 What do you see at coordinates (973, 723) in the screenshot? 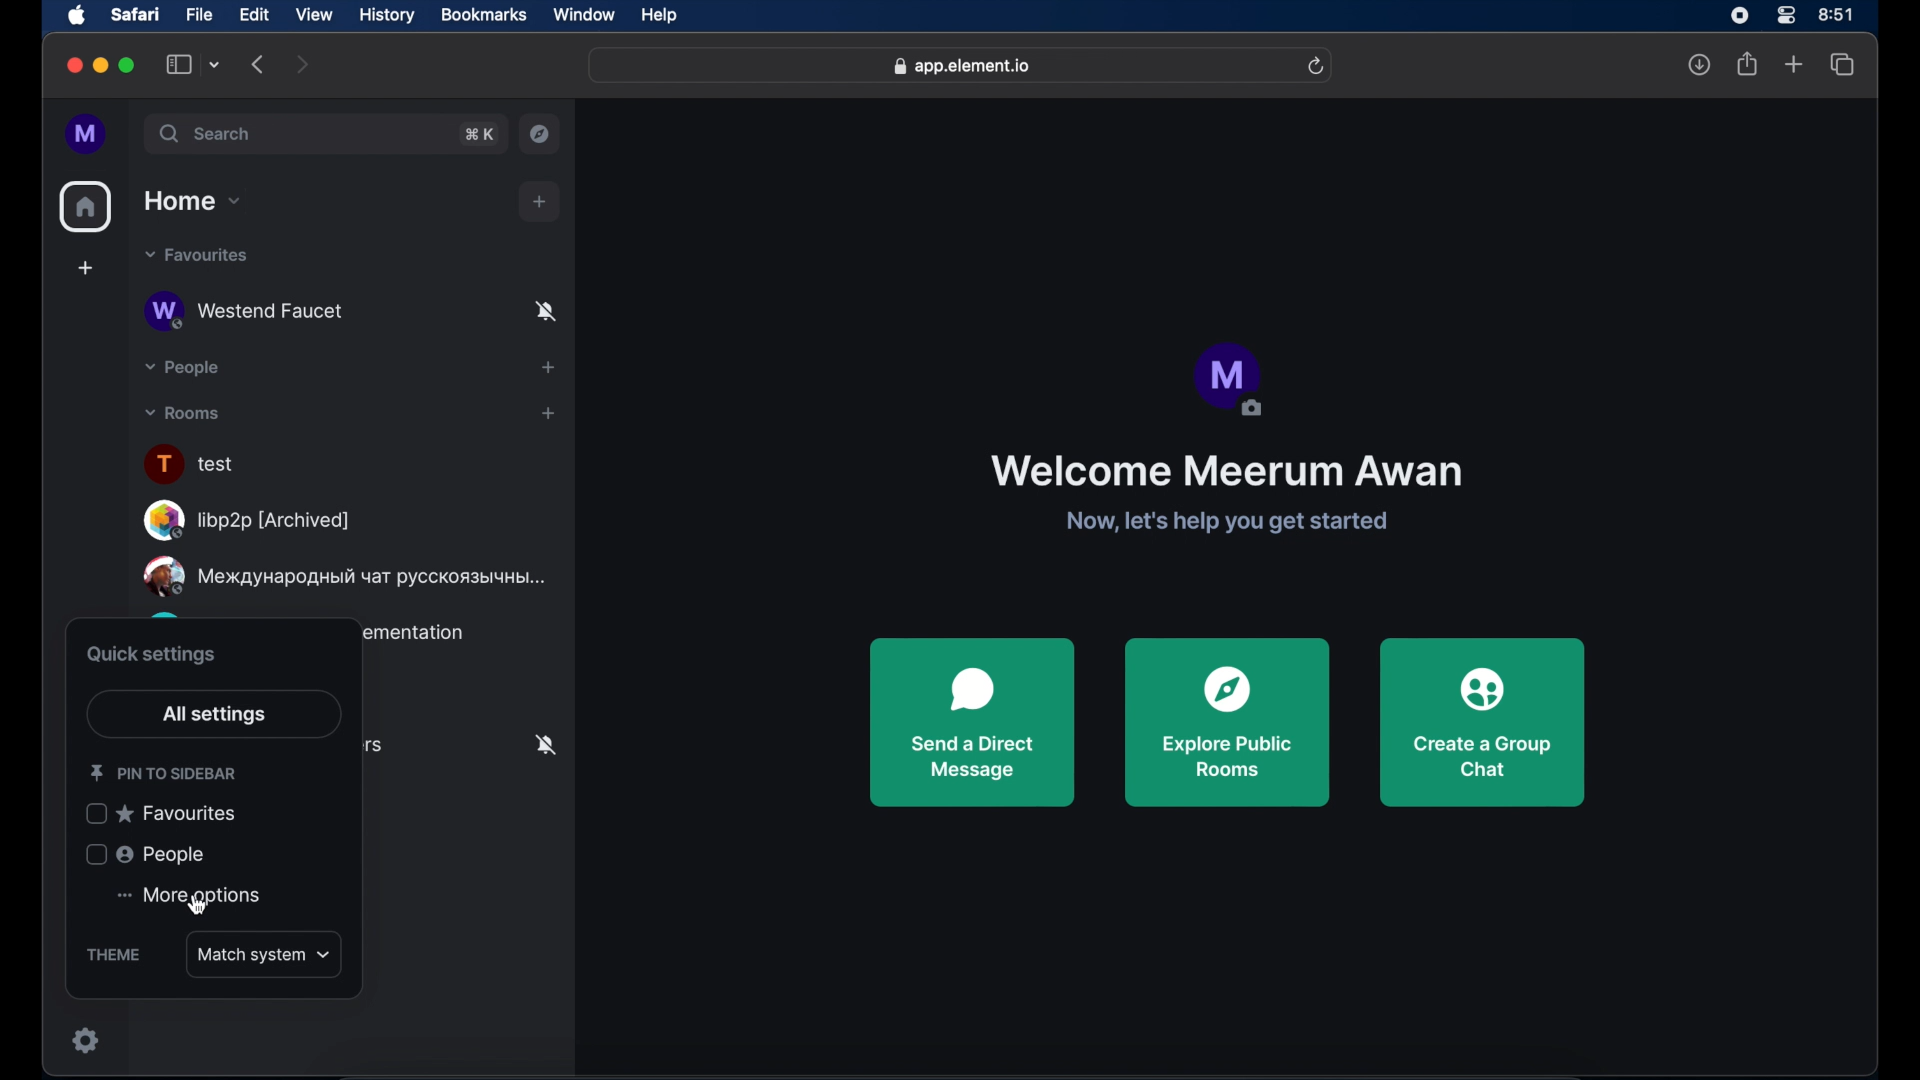
I see `send a direct message` at bounding box center [973, 723].